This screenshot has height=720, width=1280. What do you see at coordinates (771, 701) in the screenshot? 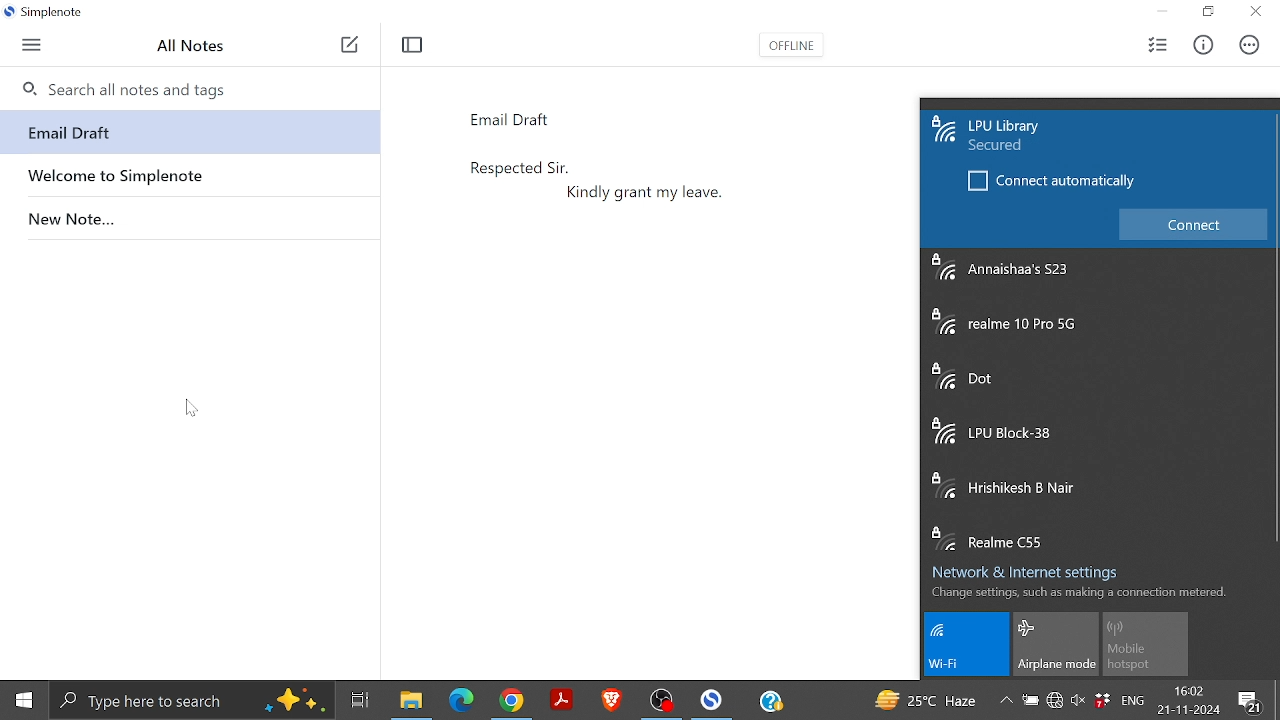
I see `help` at bounding box center [771, 701].